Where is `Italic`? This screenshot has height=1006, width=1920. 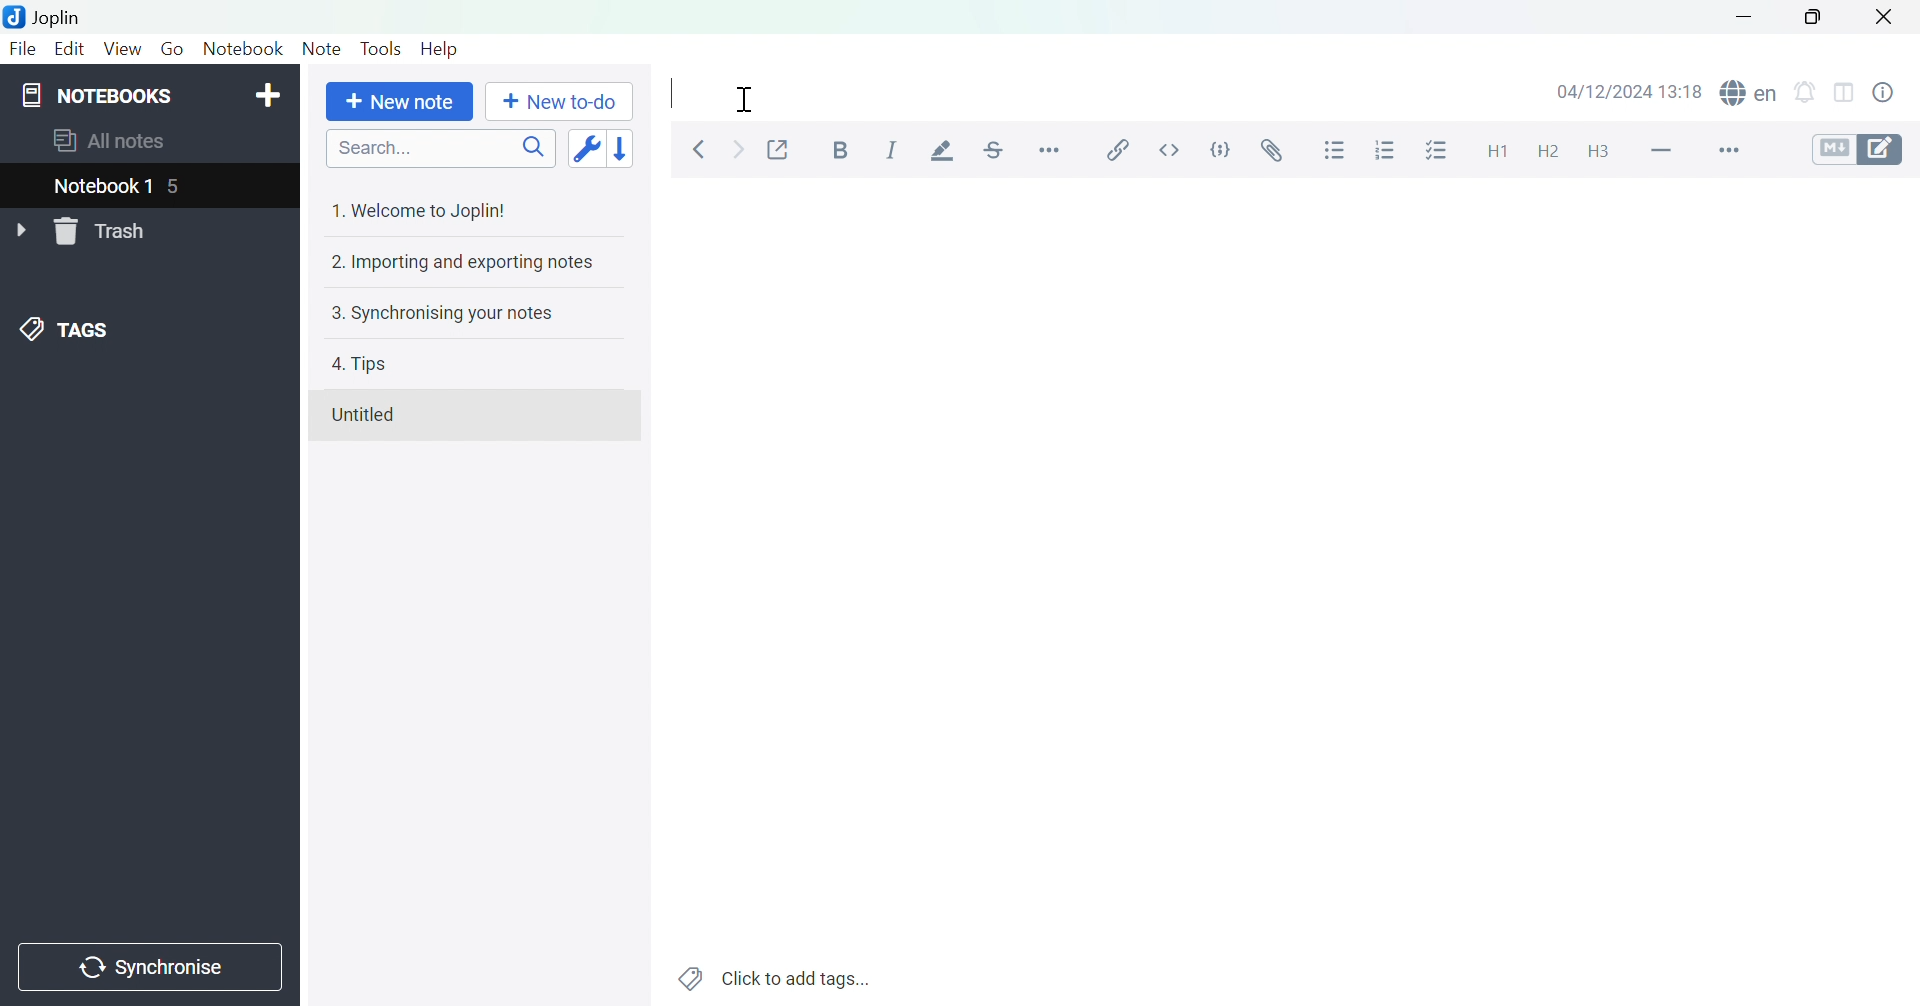 Italic is located at coordinates (891, 148).